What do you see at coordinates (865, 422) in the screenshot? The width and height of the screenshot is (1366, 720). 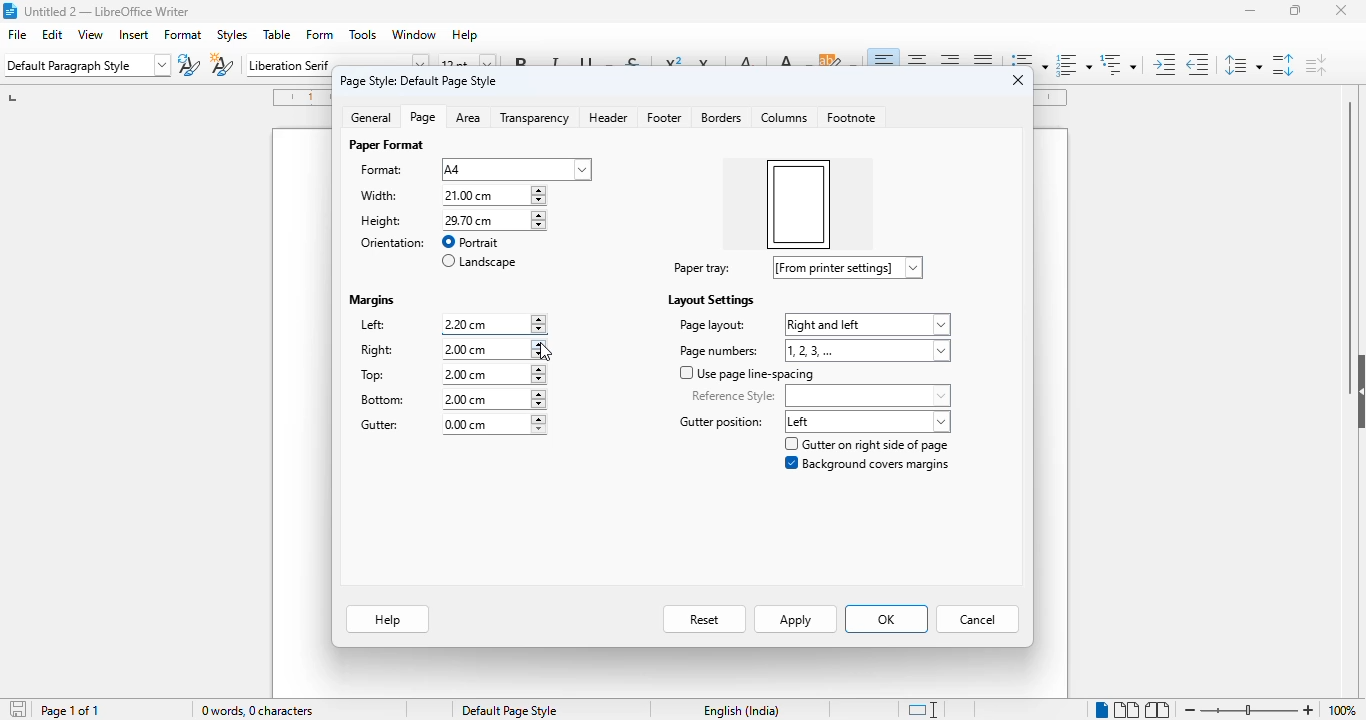 I see `gutter position options` at bounding box center [865, 422].